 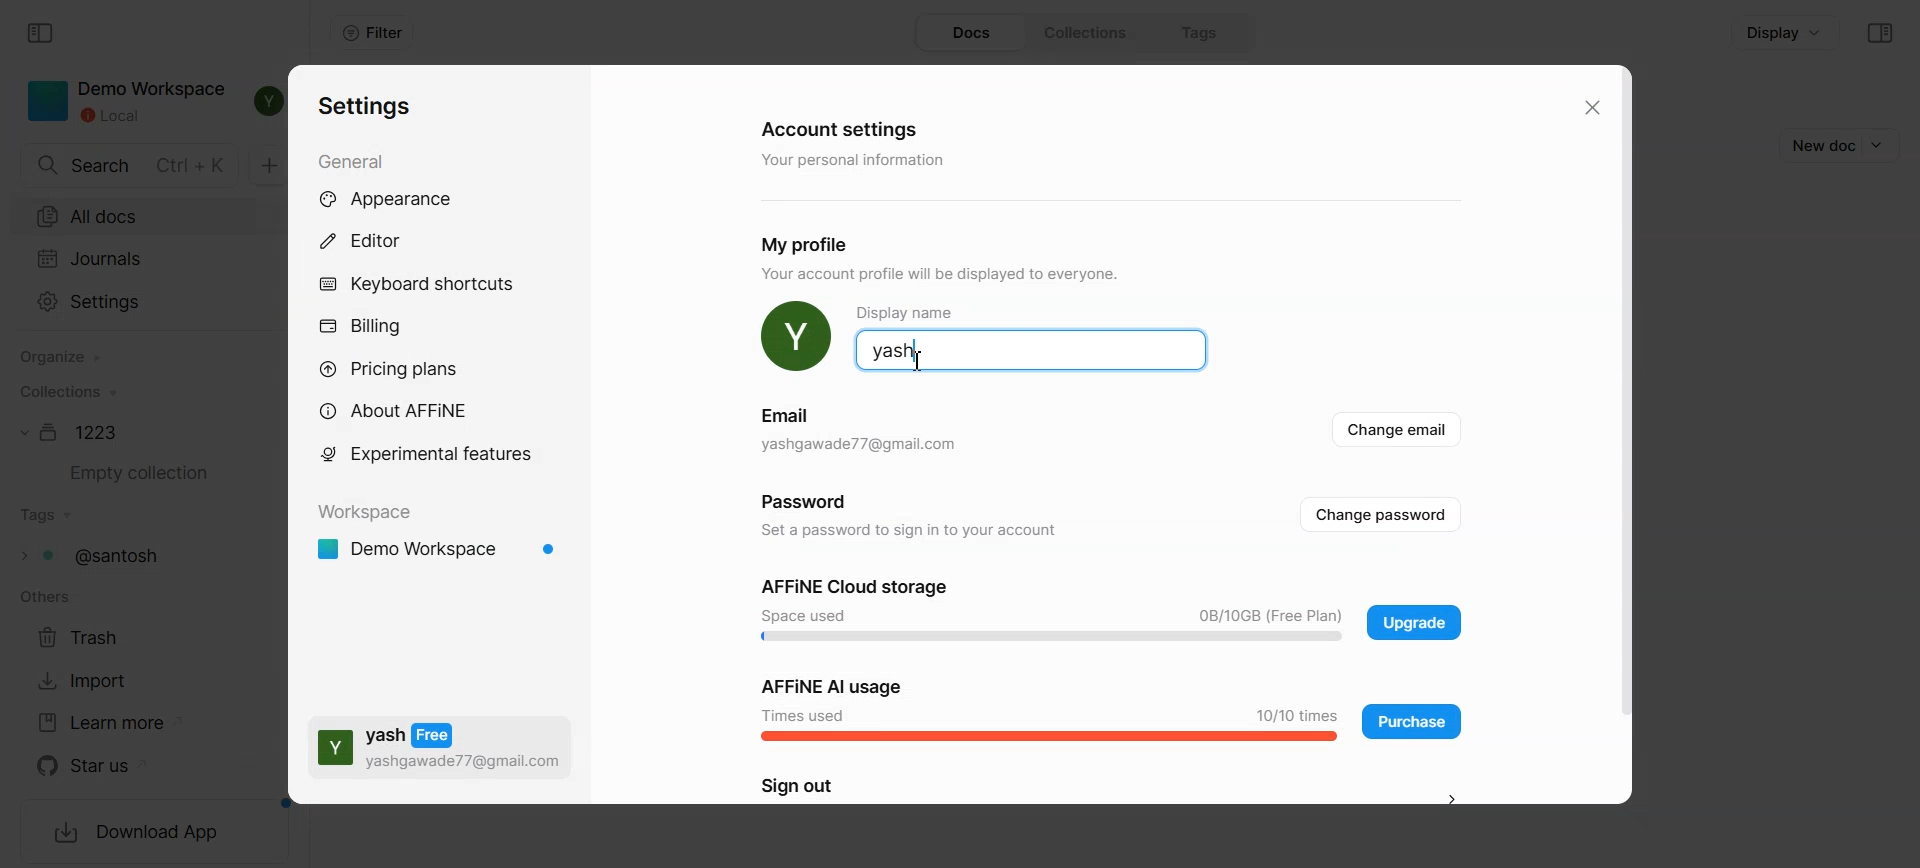 What do you see at coordinates (131, 166) in the screenshot?
I see `Search doc` at bounding box center [131, 166].